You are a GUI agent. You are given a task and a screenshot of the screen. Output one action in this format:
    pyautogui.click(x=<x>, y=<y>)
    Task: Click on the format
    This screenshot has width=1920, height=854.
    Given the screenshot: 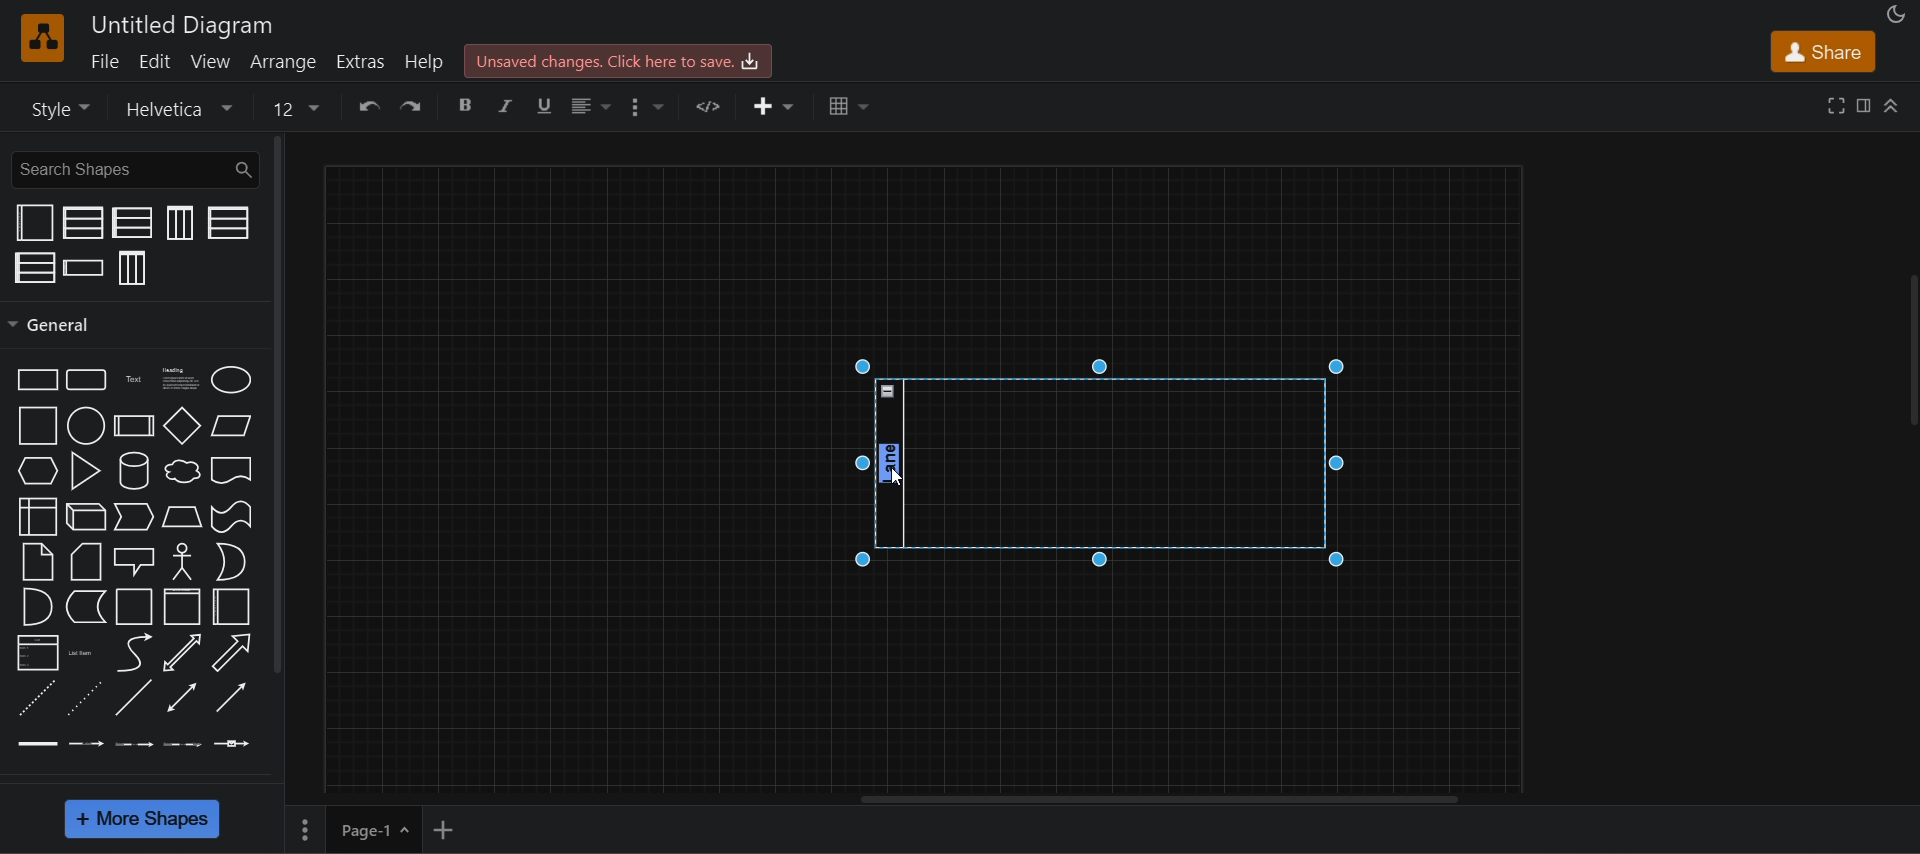 What is the action you would take?
    pyautogui.click(x=1864, y=103)
    